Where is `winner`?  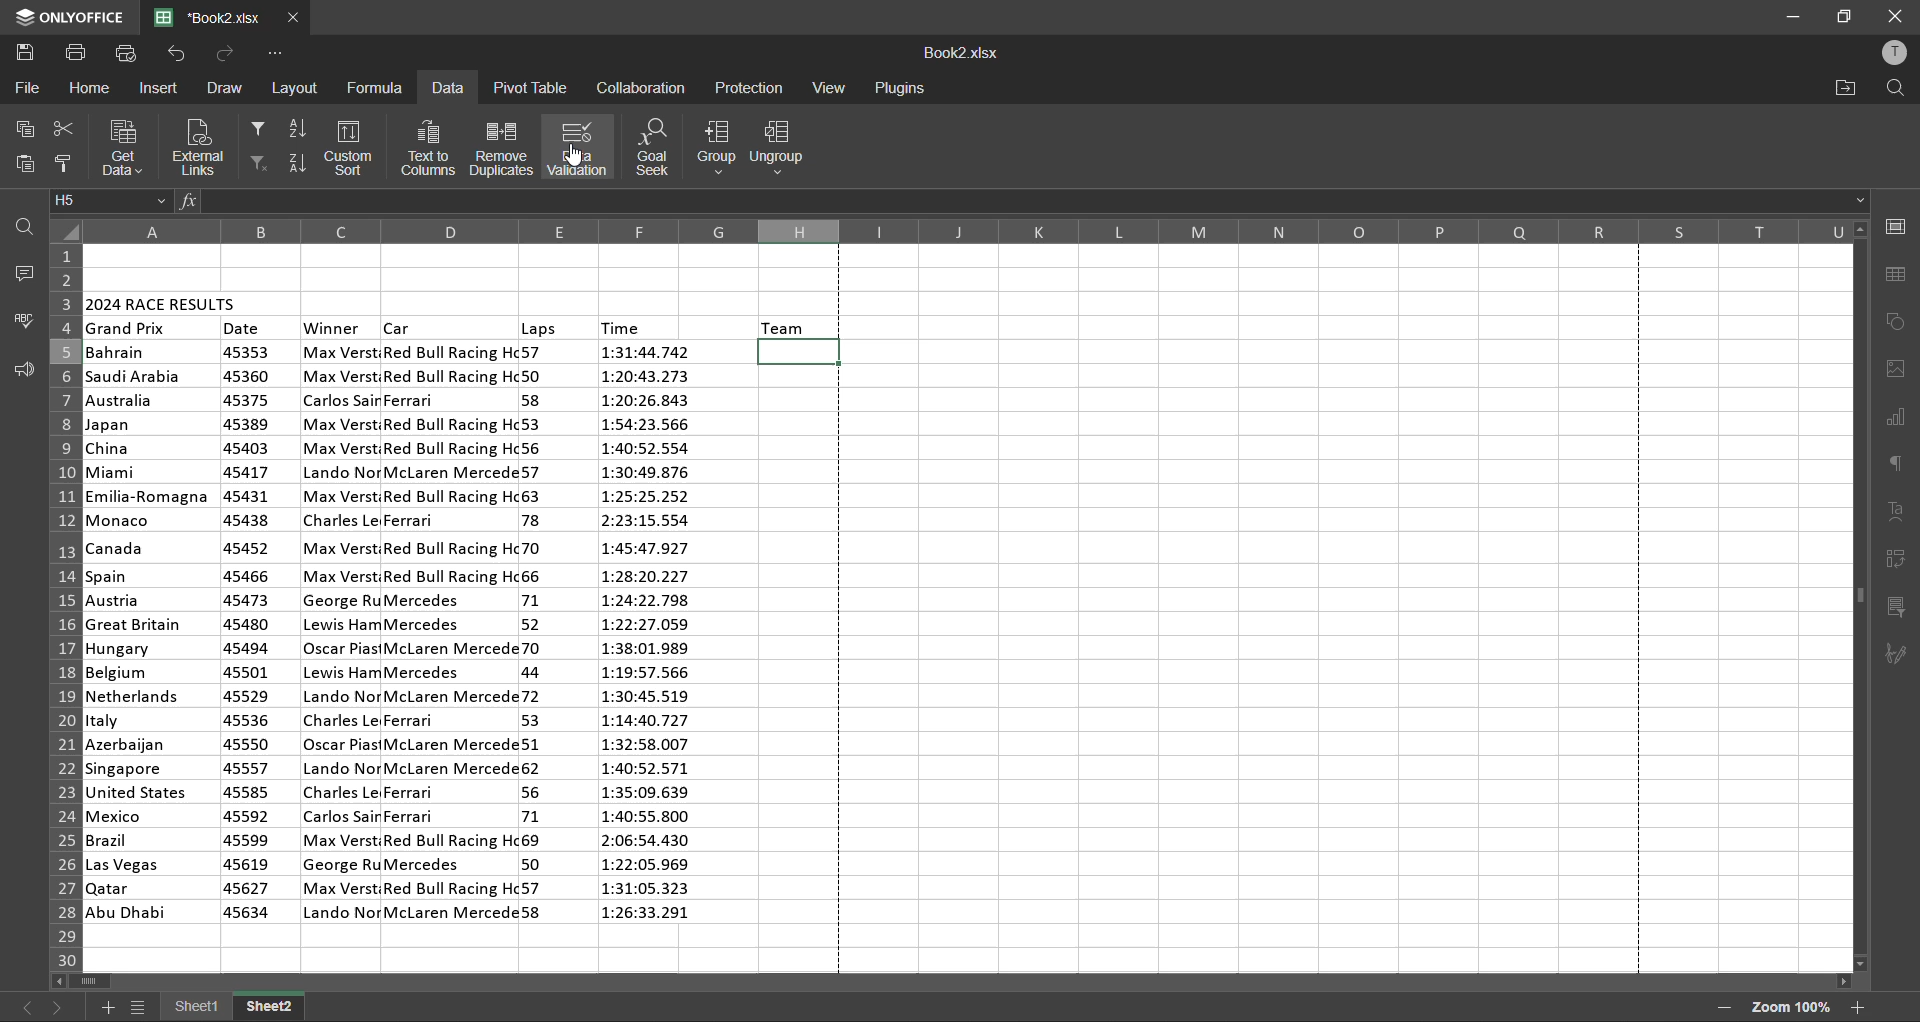 winner is located at coordinates (341, 631).